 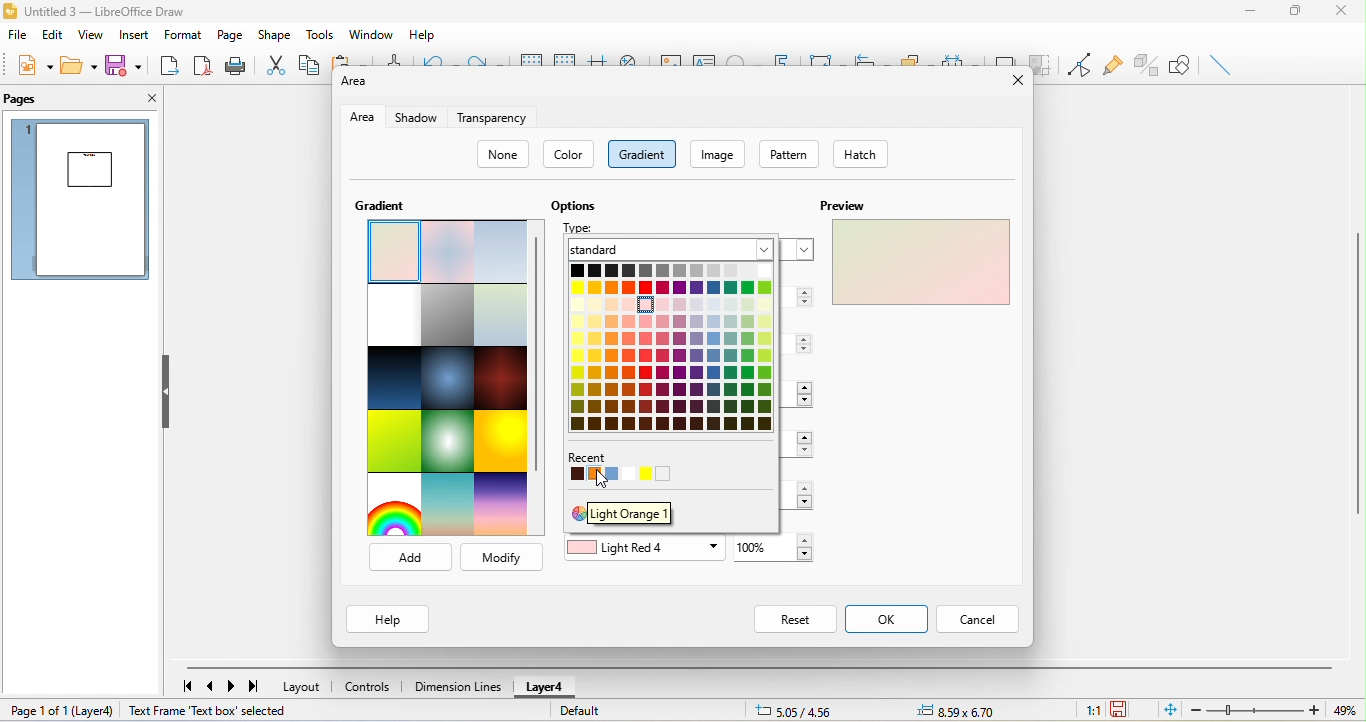 I want to click on print, so click(x=238, y=67).